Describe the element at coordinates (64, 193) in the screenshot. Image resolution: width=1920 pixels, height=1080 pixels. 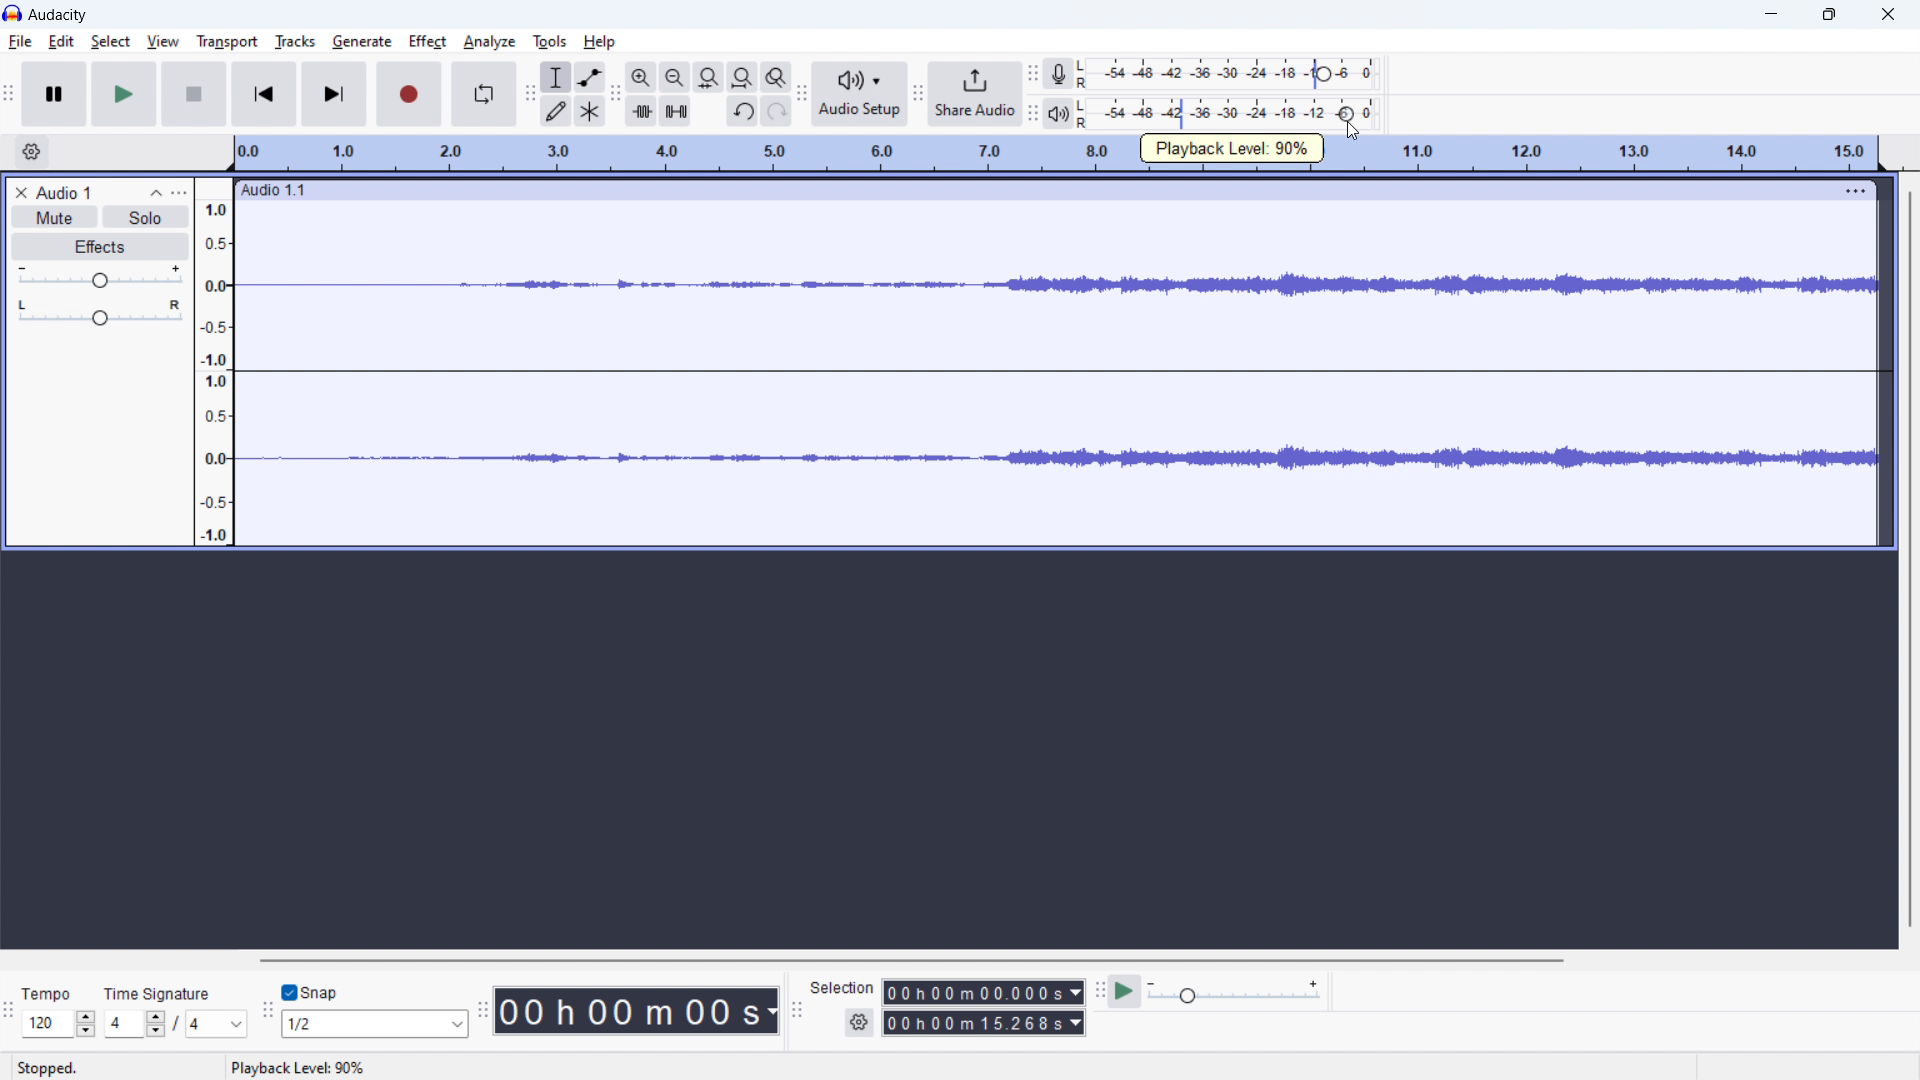
I see `project title` at that location.